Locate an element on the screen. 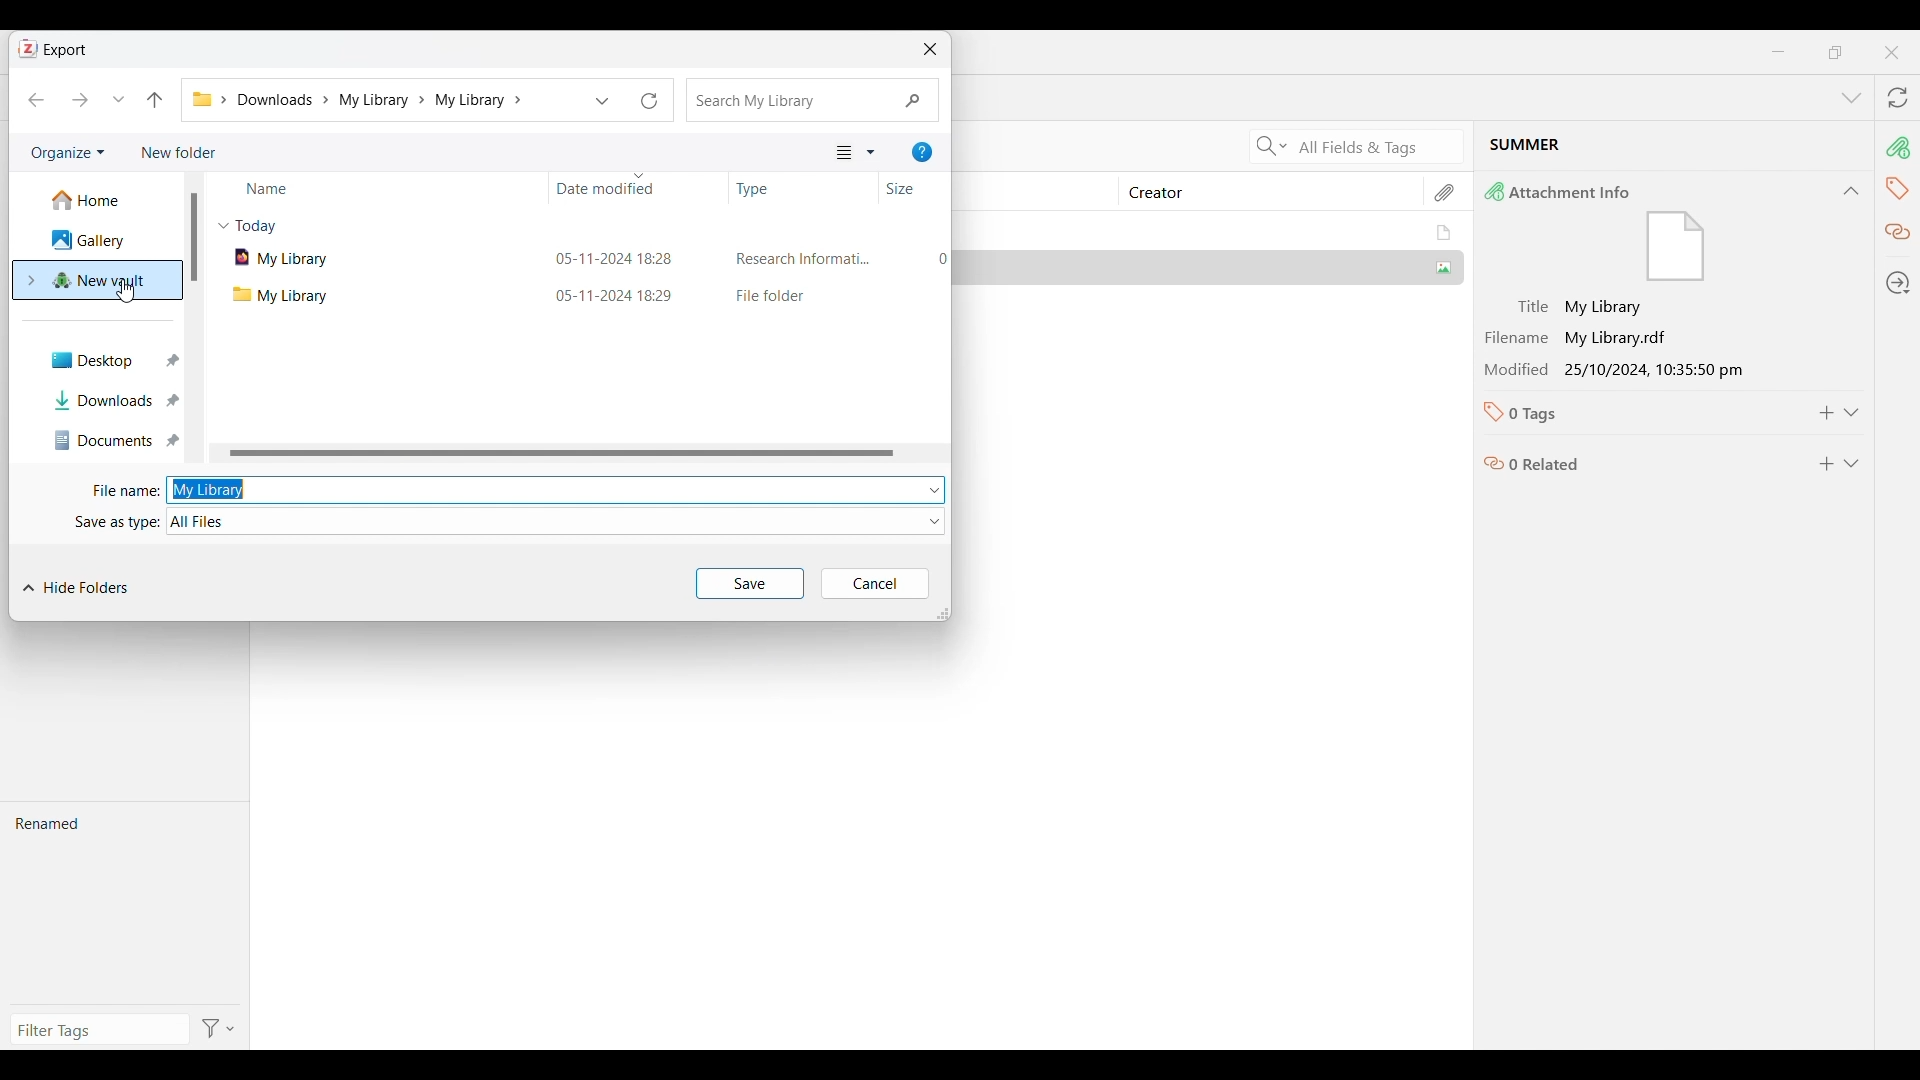 The image size is (1920, 1080). Summer is located at coordinates (1210, 266).